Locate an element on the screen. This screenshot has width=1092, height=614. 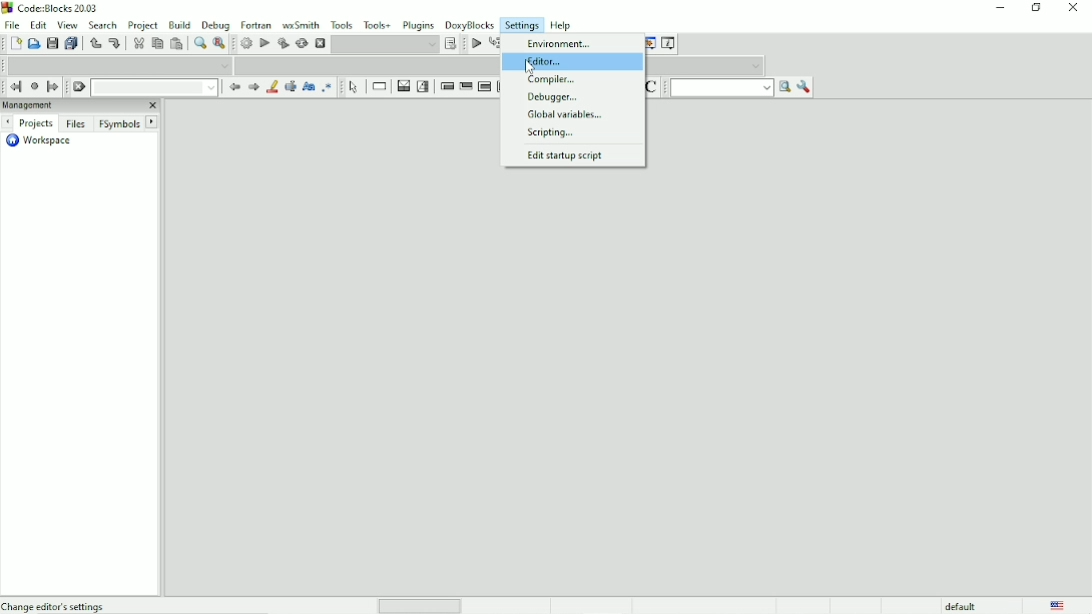
Build is located at coordinates (242, 43).